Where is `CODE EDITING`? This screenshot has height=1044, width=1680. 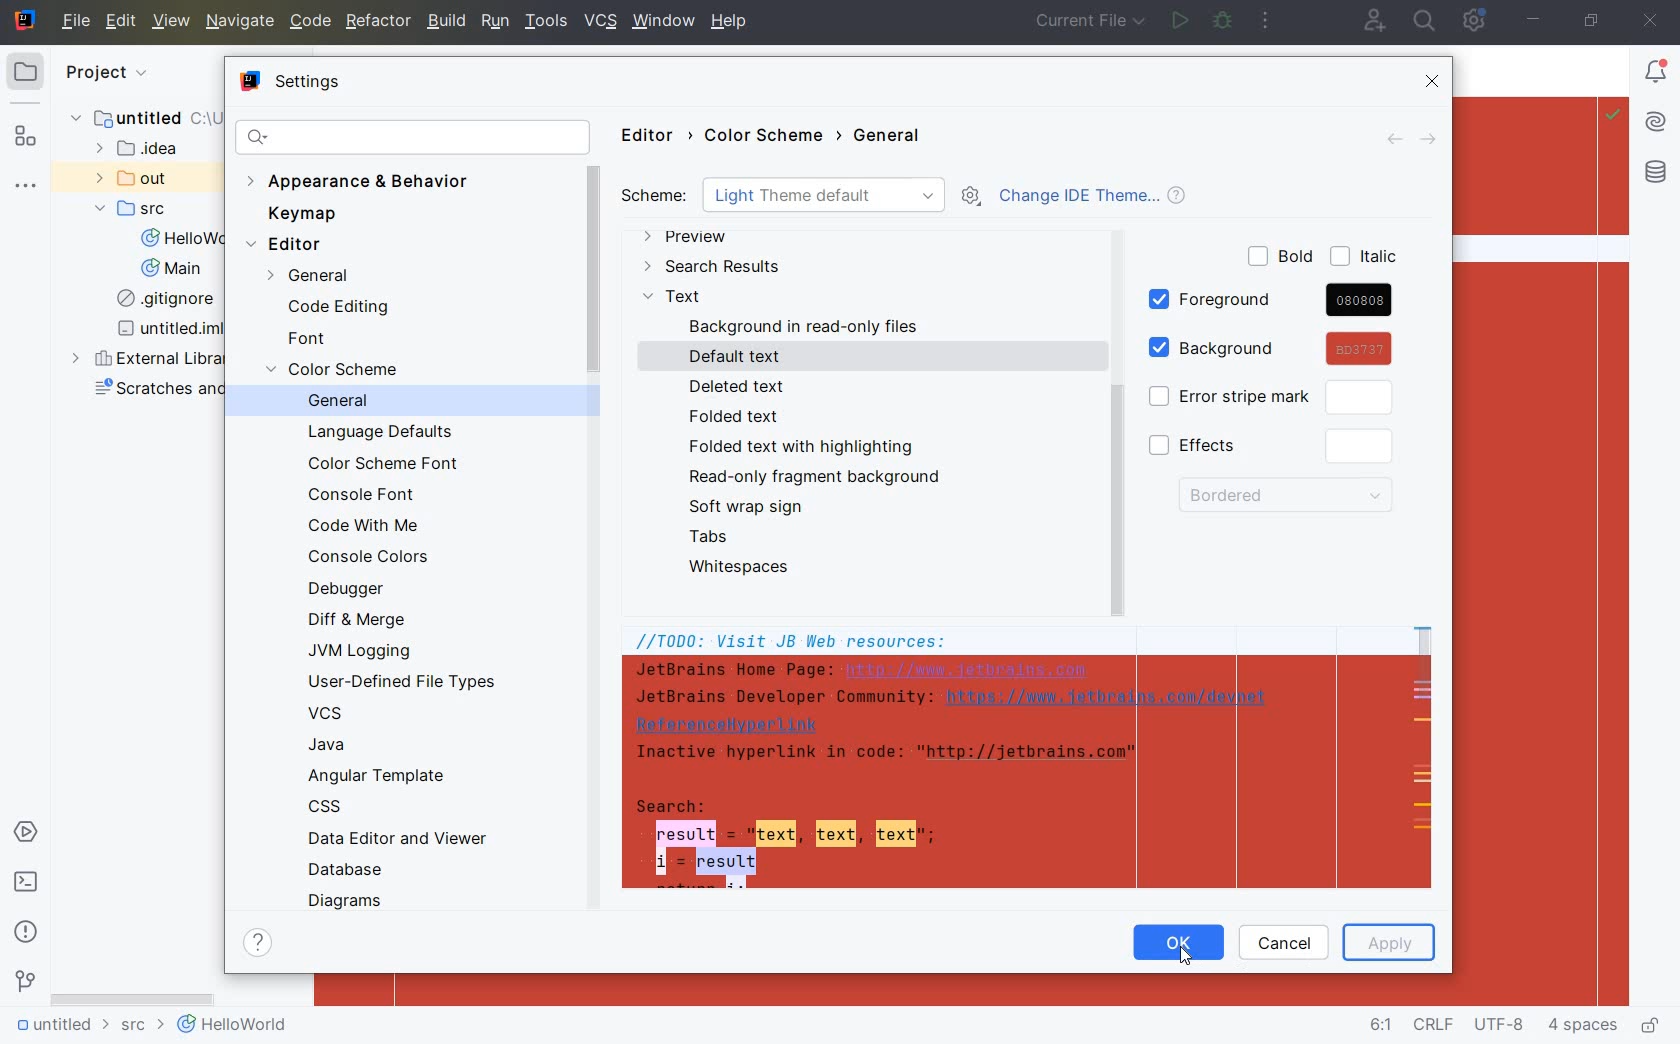 CODE EDITING is located at coordinates (337, 309).